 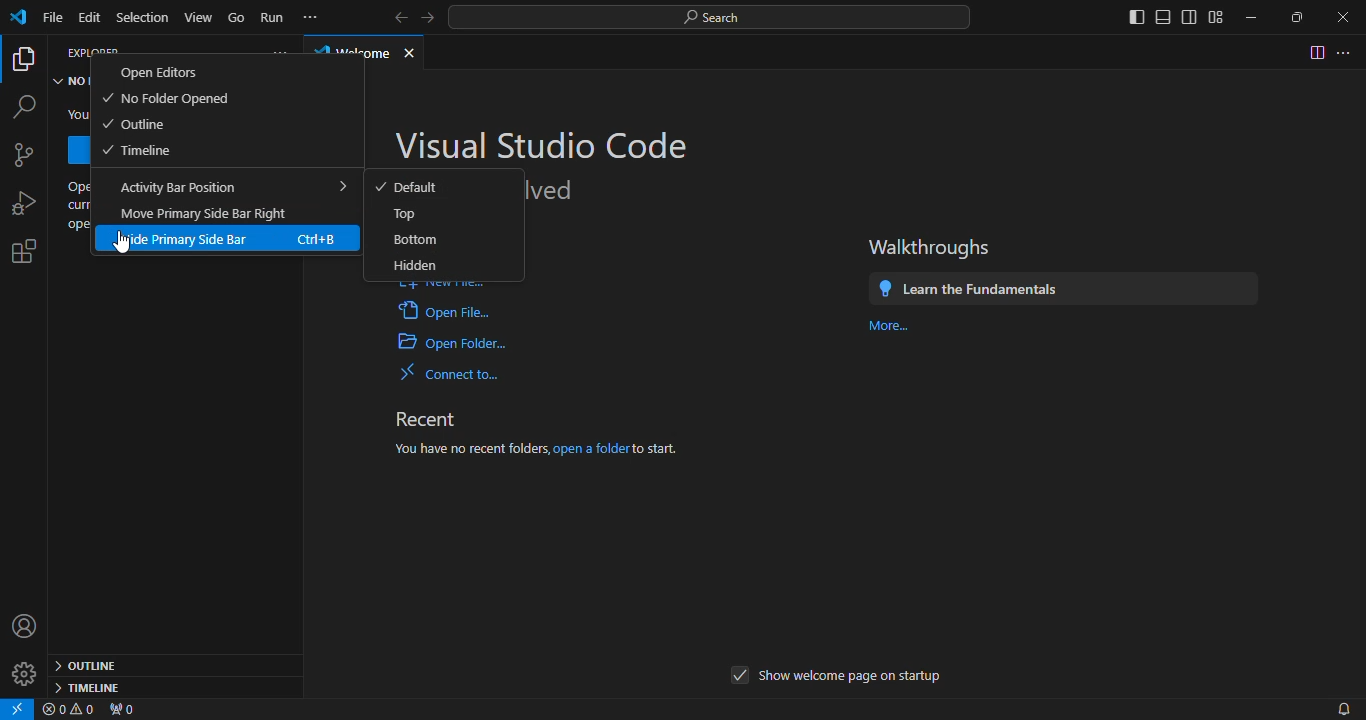 What do you see at coordinates (134, 124) in the screenshot?
I see `Outline` at bounding box center [134, 124].